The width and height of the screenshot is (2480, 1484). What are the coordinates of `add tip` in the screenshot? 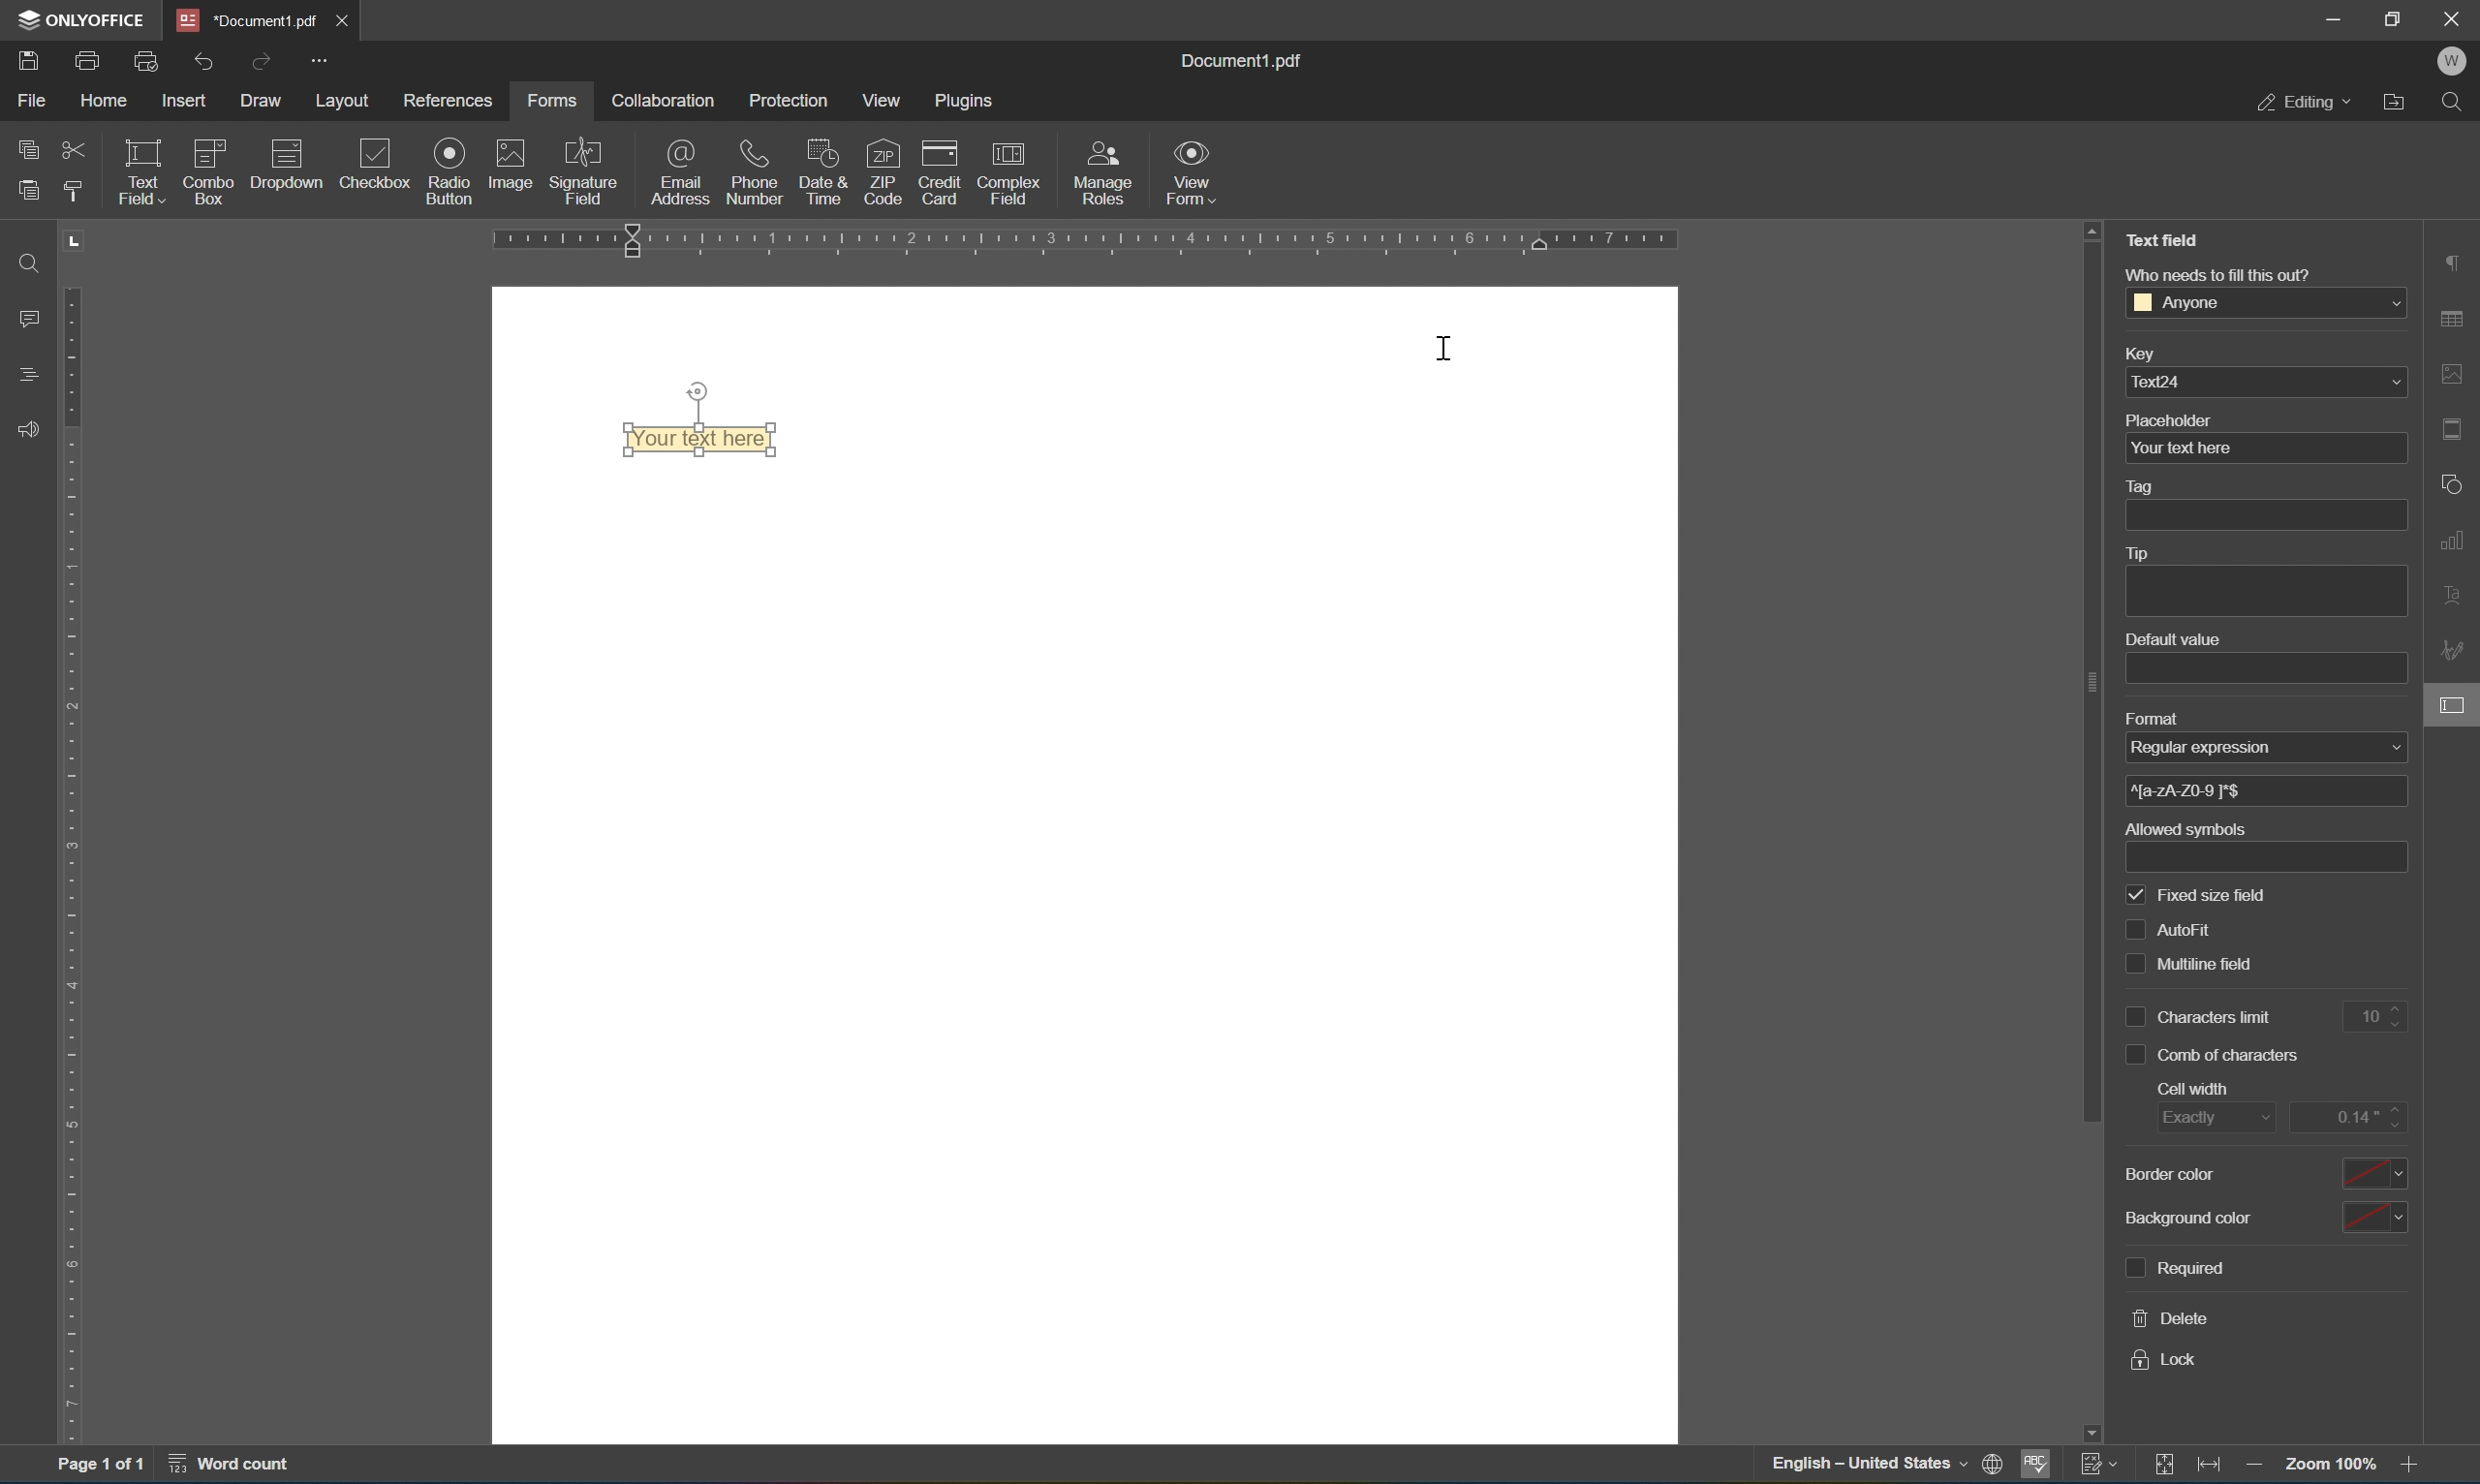 It's located at (2265, 593).